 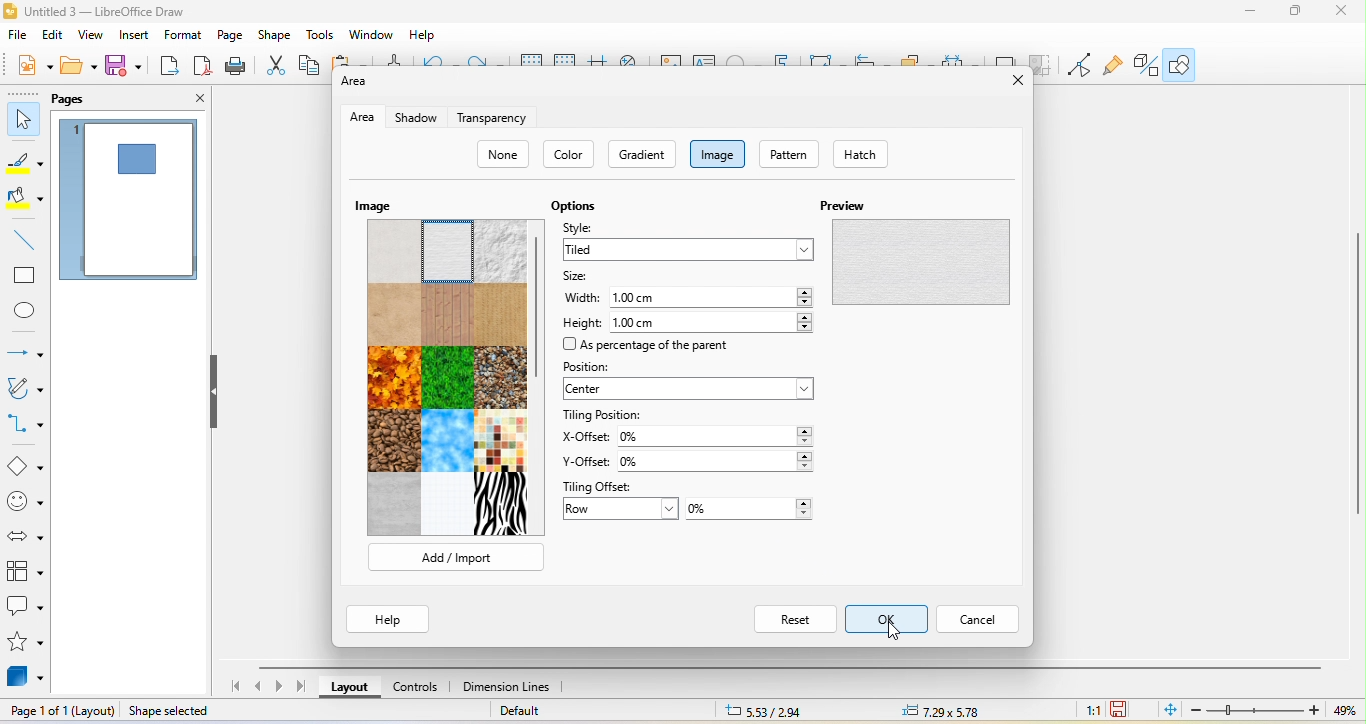 What do you see at coordinates (1245, 14) in the screenshot?
I see `minimze` at bounding box center [1245, 14].